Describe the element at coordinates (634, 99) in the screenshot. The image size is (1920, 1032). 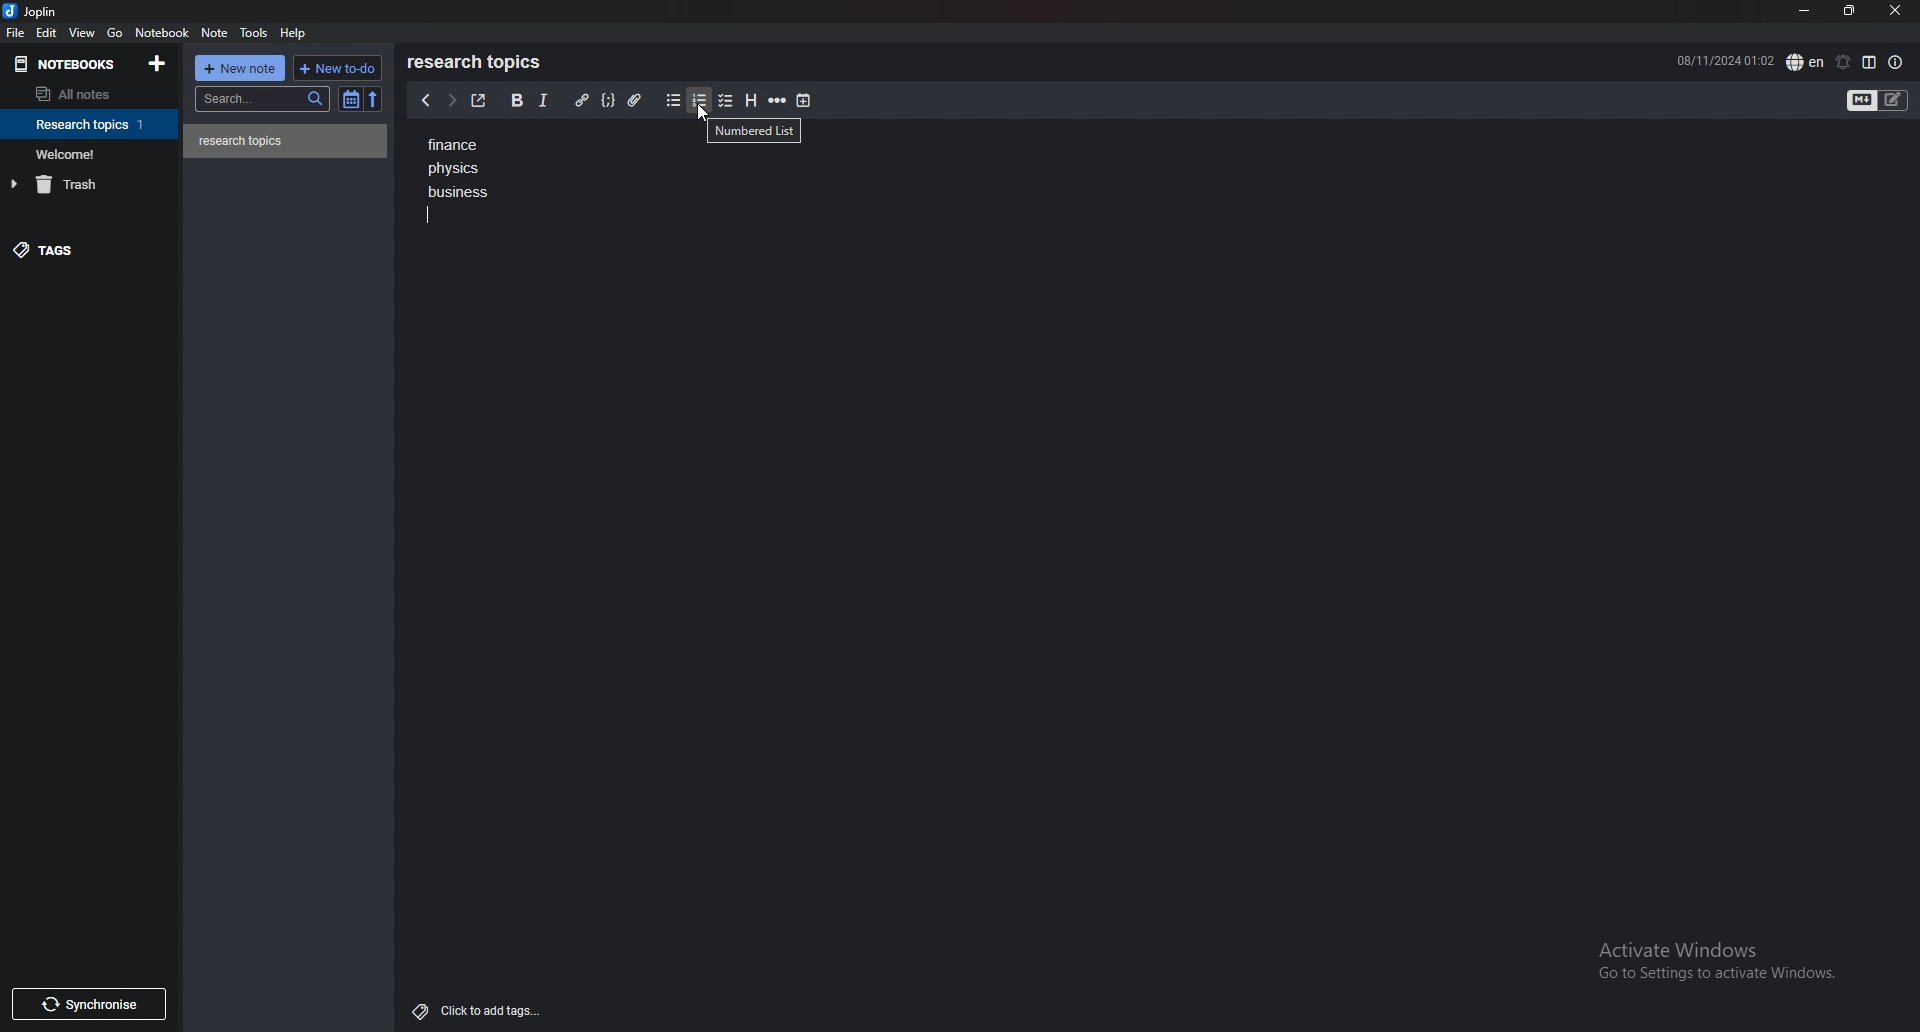
I see `attachment` at that location.